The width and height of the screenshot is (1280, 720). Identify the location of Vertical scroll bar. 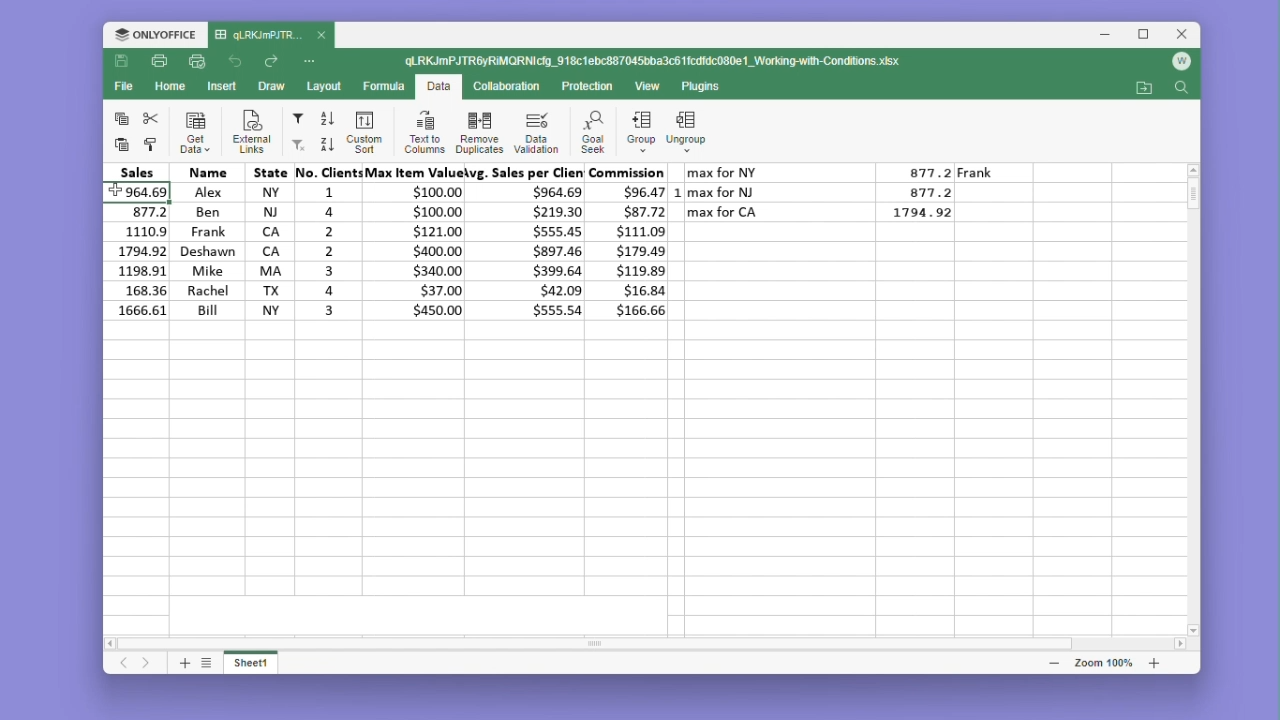
(1195, 205).